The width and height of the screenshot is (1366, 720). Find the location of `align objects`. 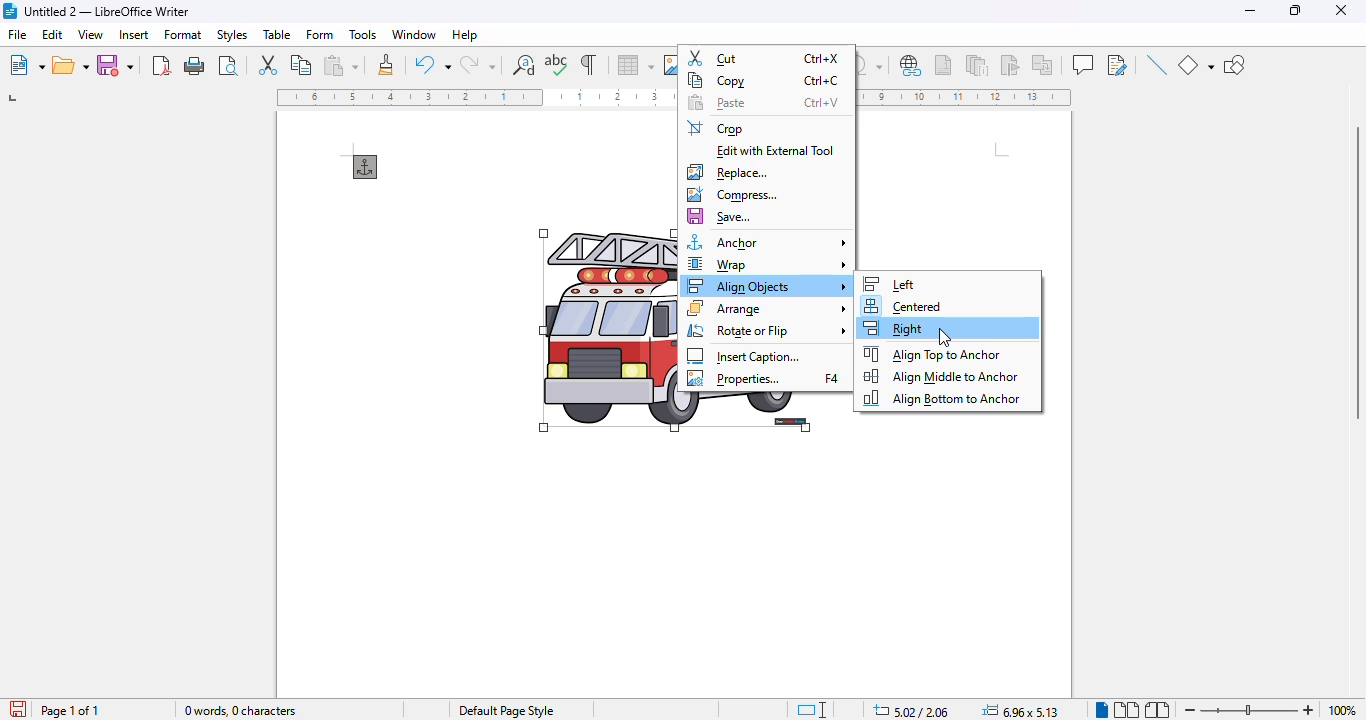

align objects is located at coordinates (768, 285).